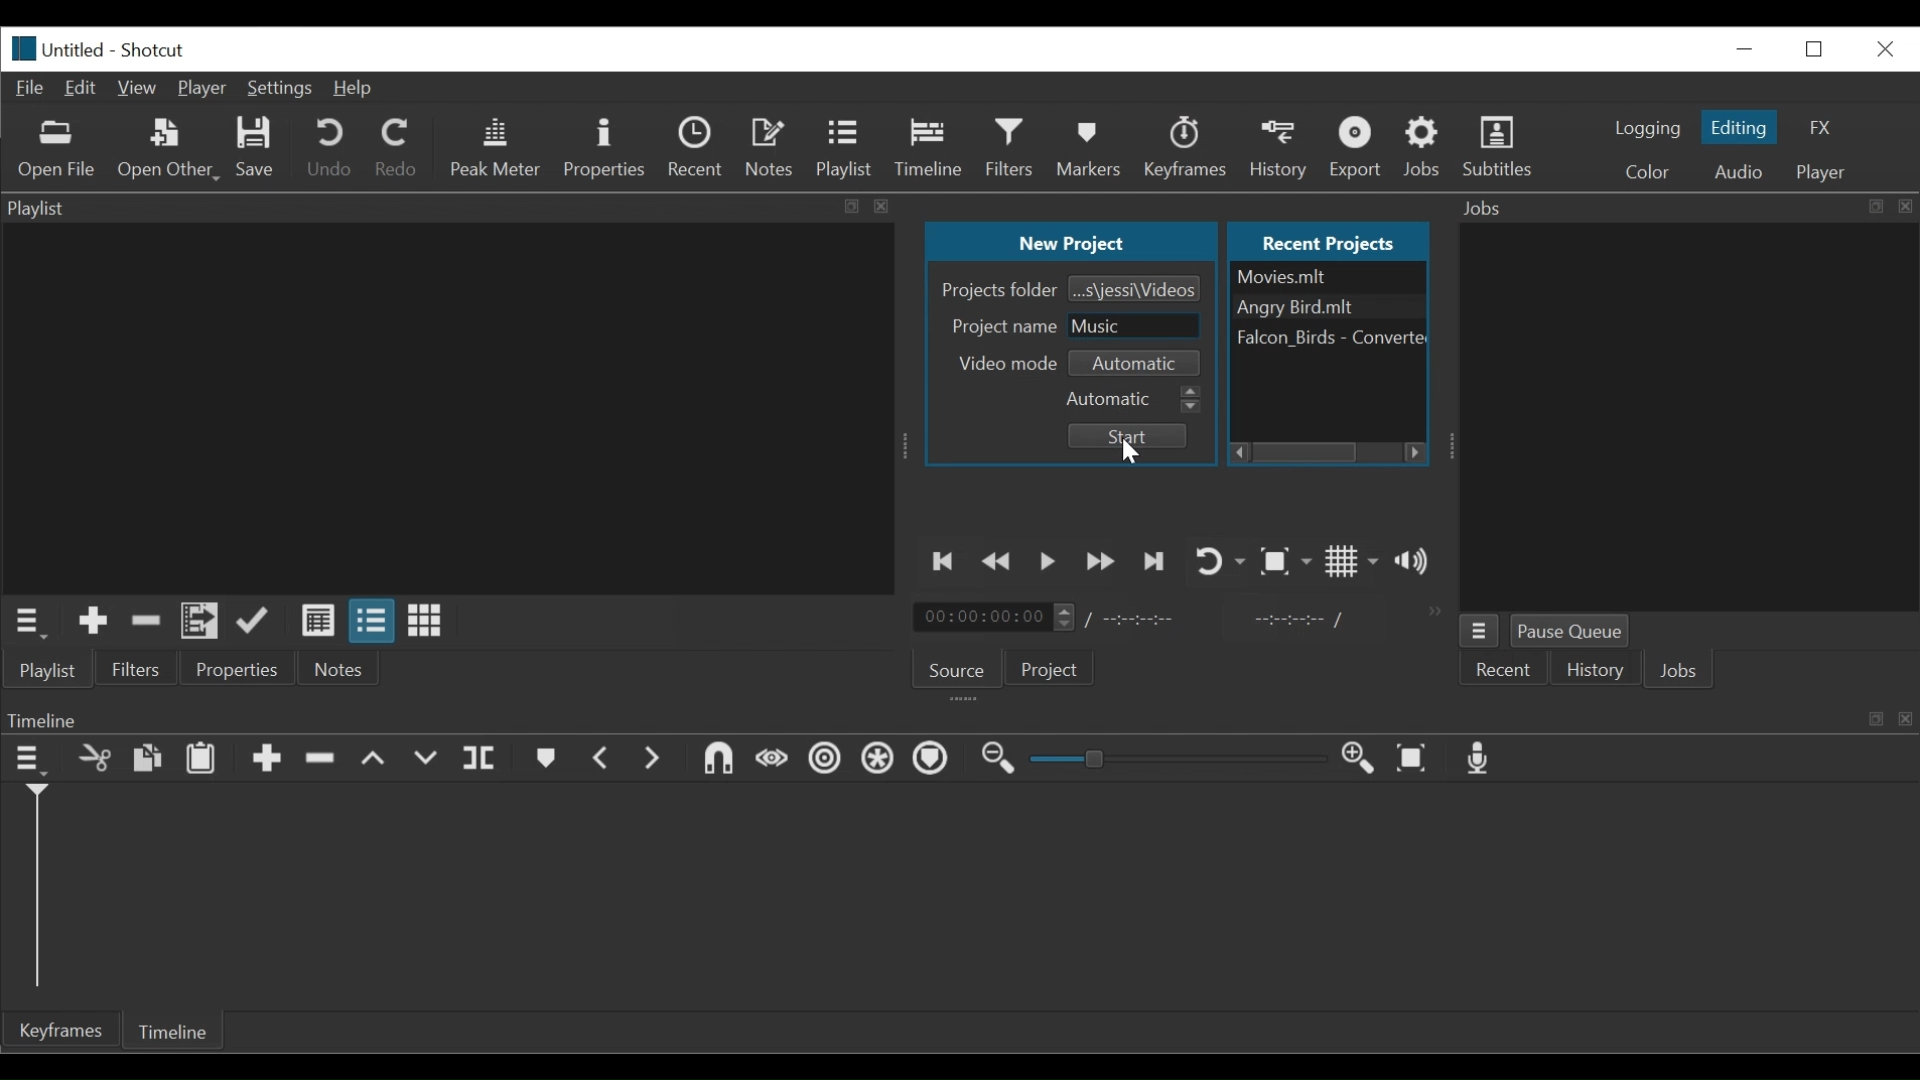 The width and height of the screenshot is (1920, 1080). What do you see at coordinates (721, 758) in the screenshot?
I see `Snap` at bounding box center [721, 758].